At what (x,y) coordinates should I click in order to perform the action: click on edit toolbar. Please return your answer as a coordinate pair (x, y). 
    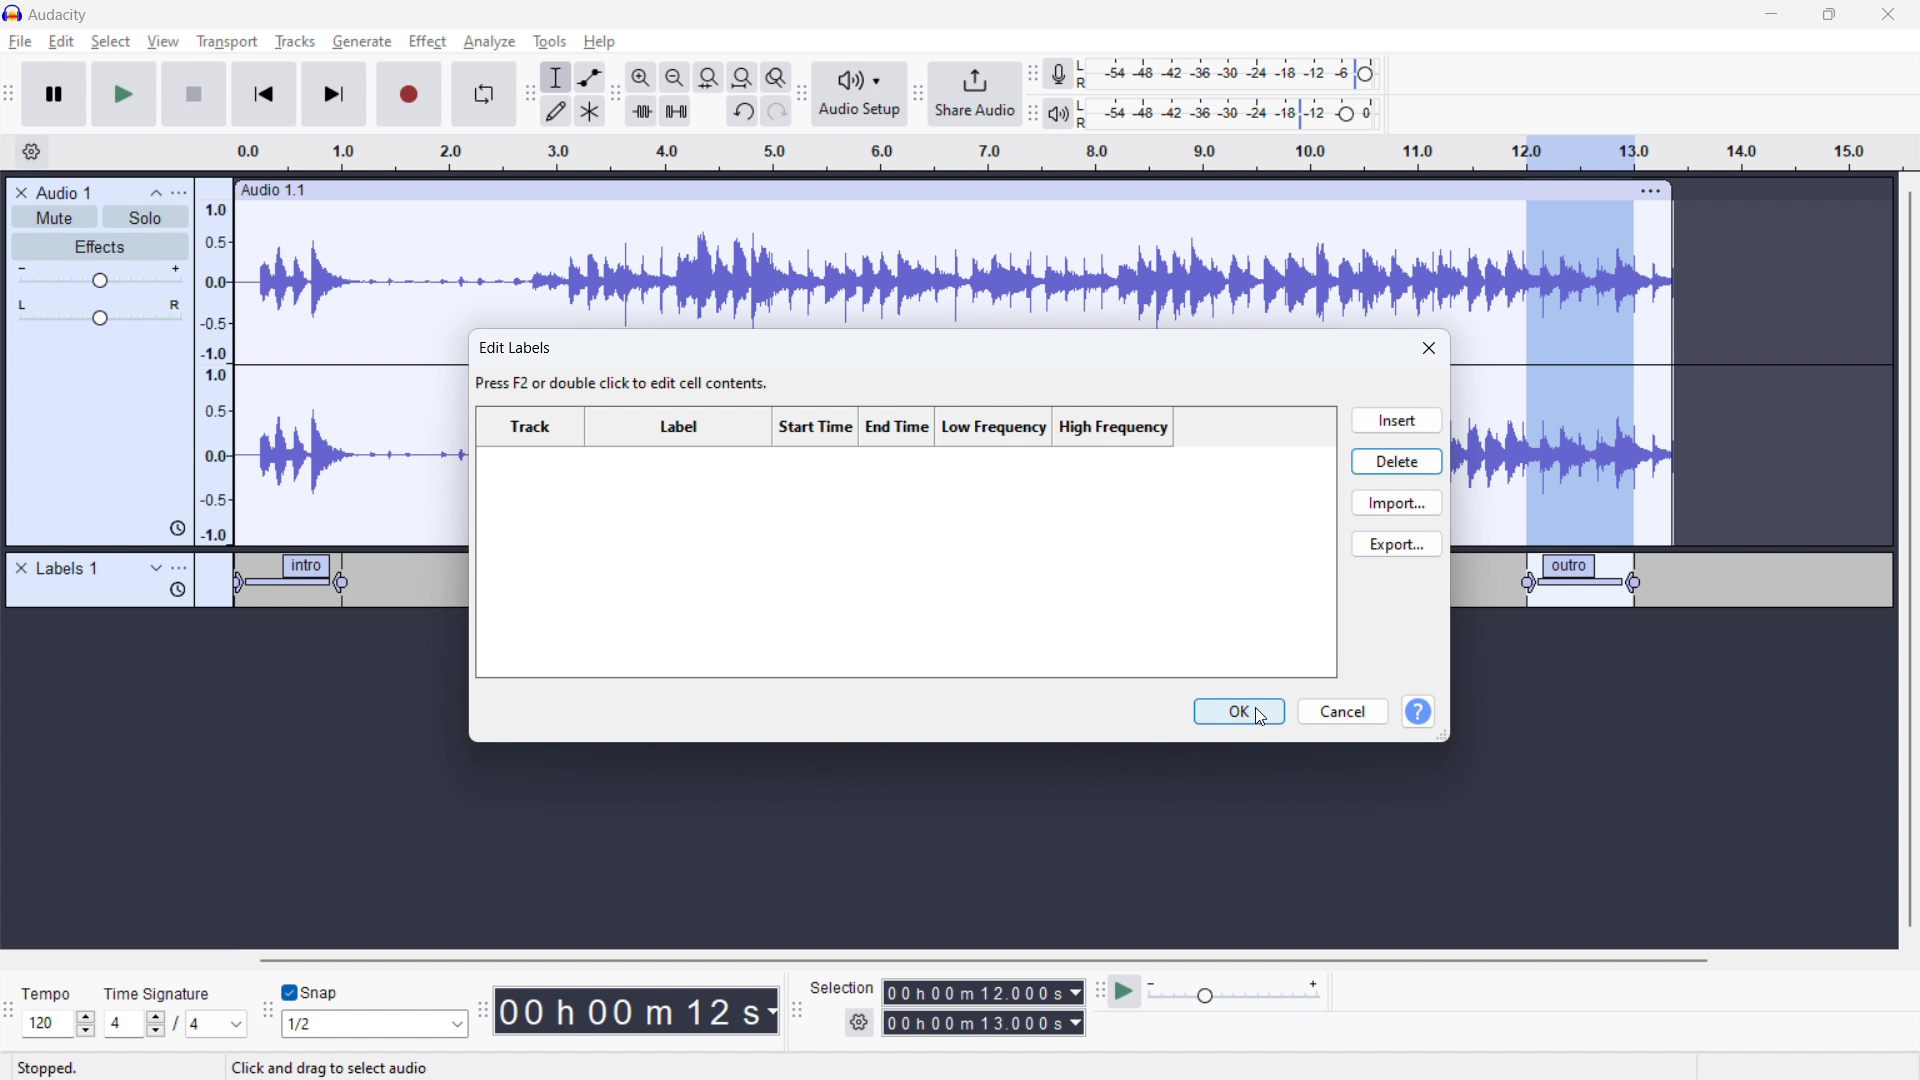
    Looking at the image, I should click on (615, 95).